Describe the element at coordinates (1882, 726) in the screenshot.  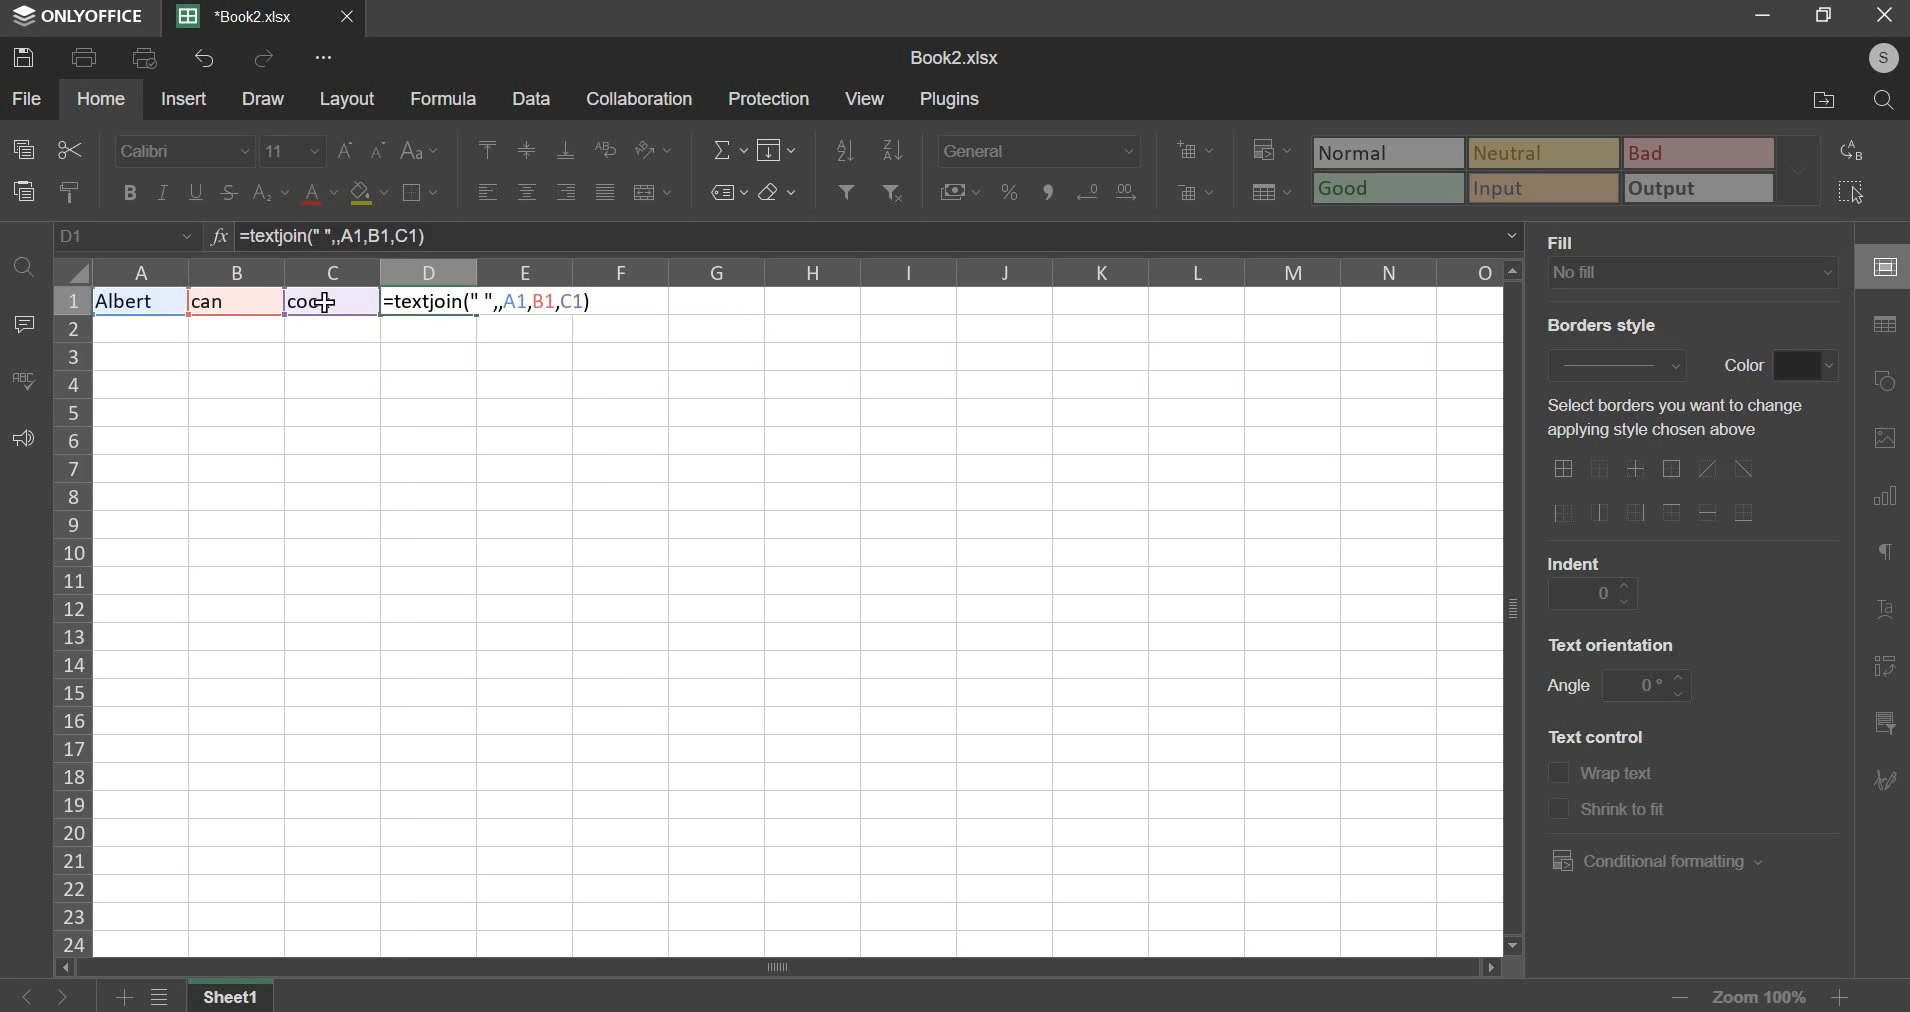
I see `slicer` at that location.